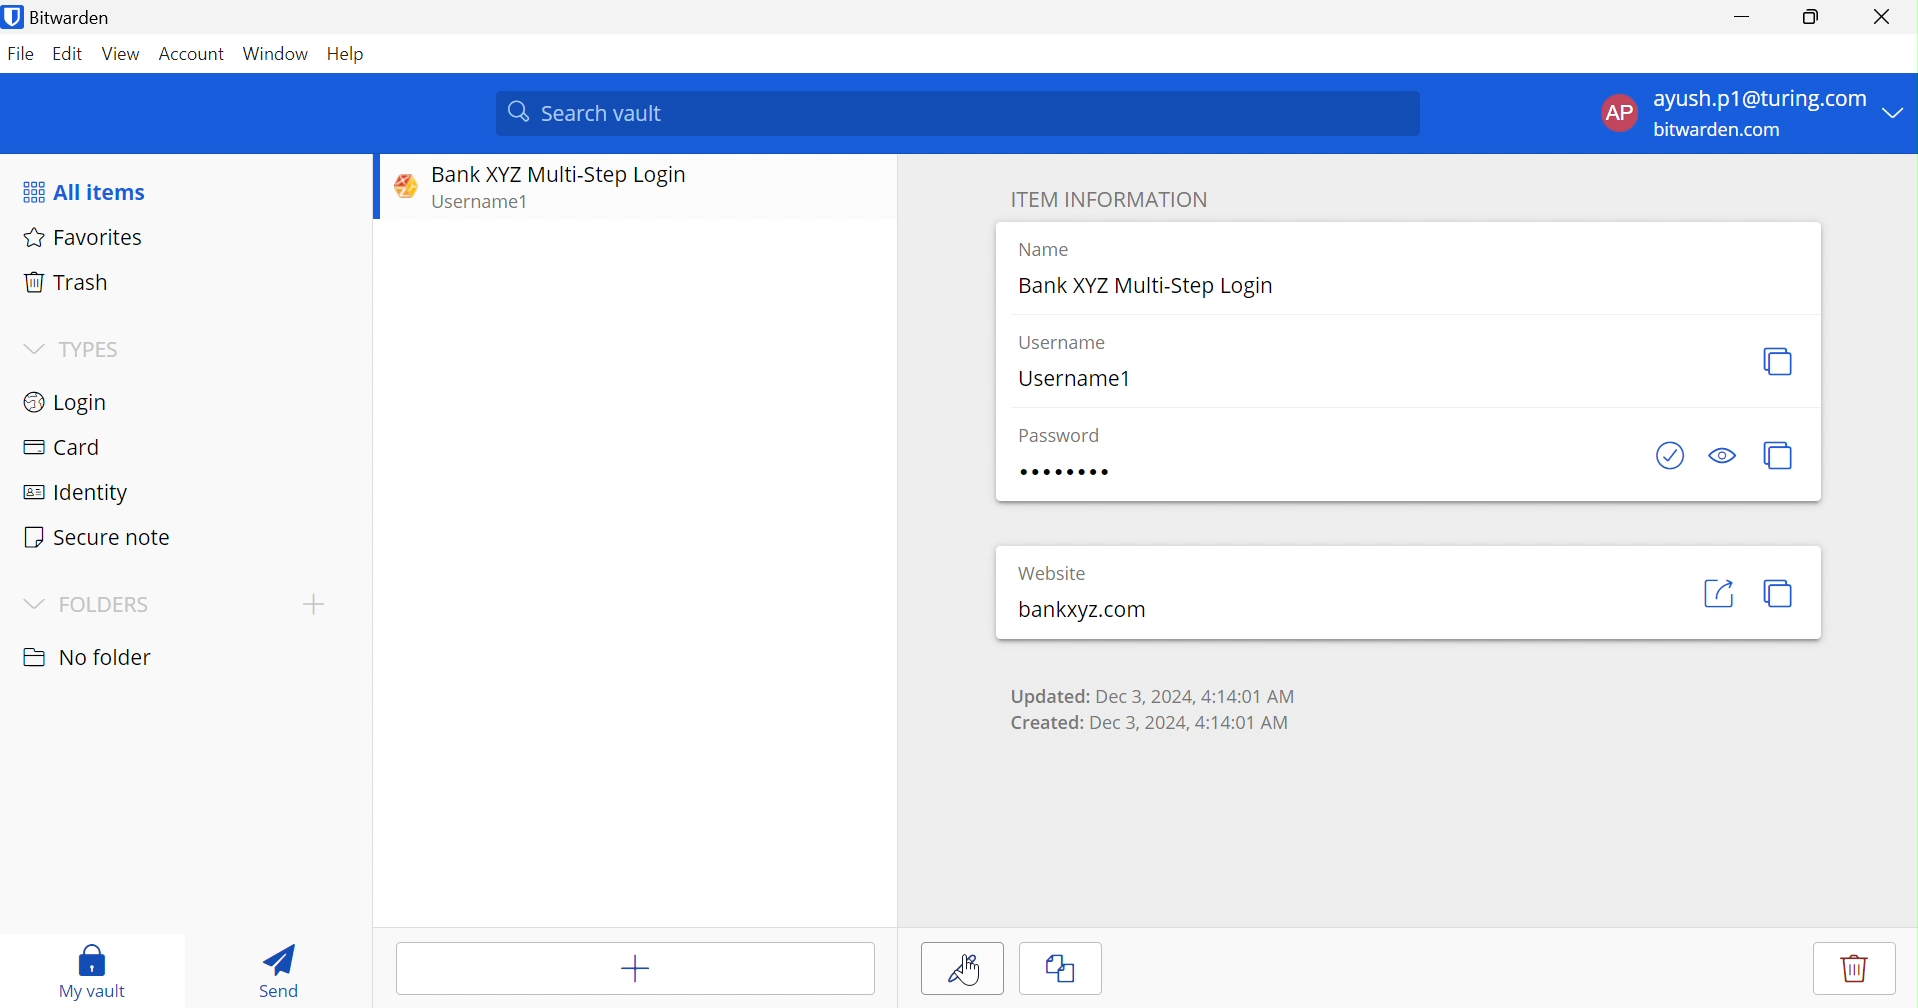 Image resolution: width=1918 pixels, height=1008 pixels. What do you see at coordinates (559, 175) in the screenshot?
I see `Bank XYZ Multi-Step Login` at bounding box center [559, 175].